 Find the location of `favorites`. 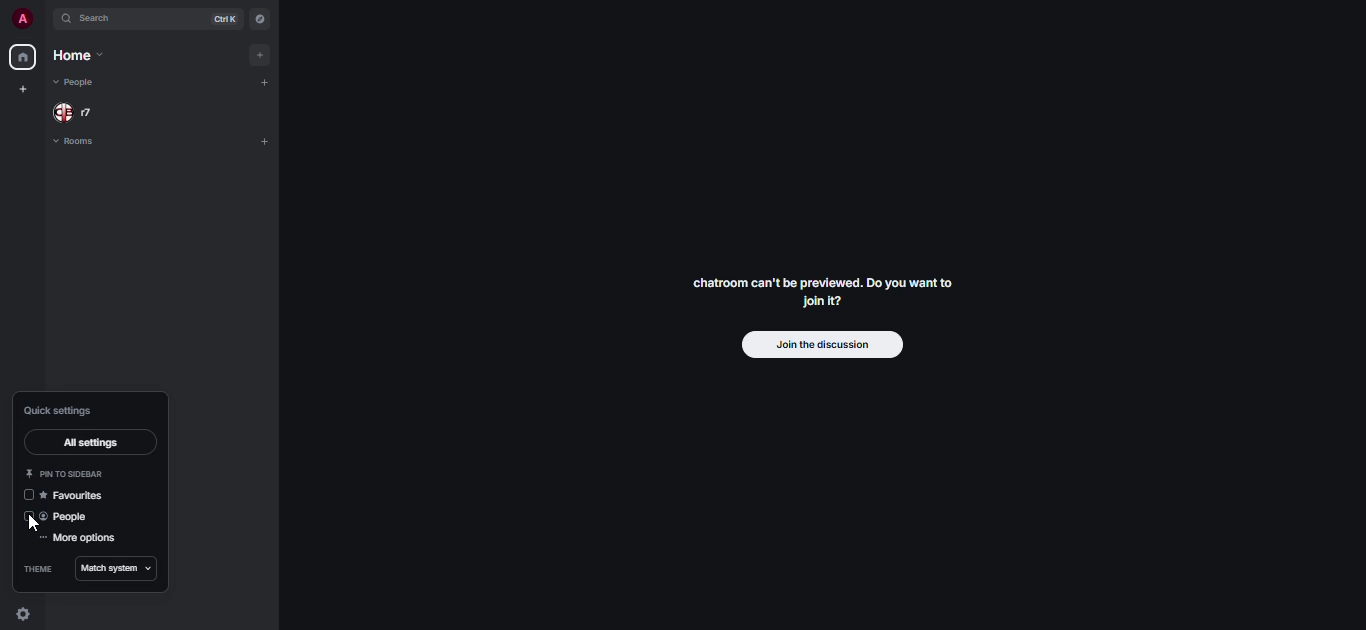

favorites is located at coordinates (79, 496).